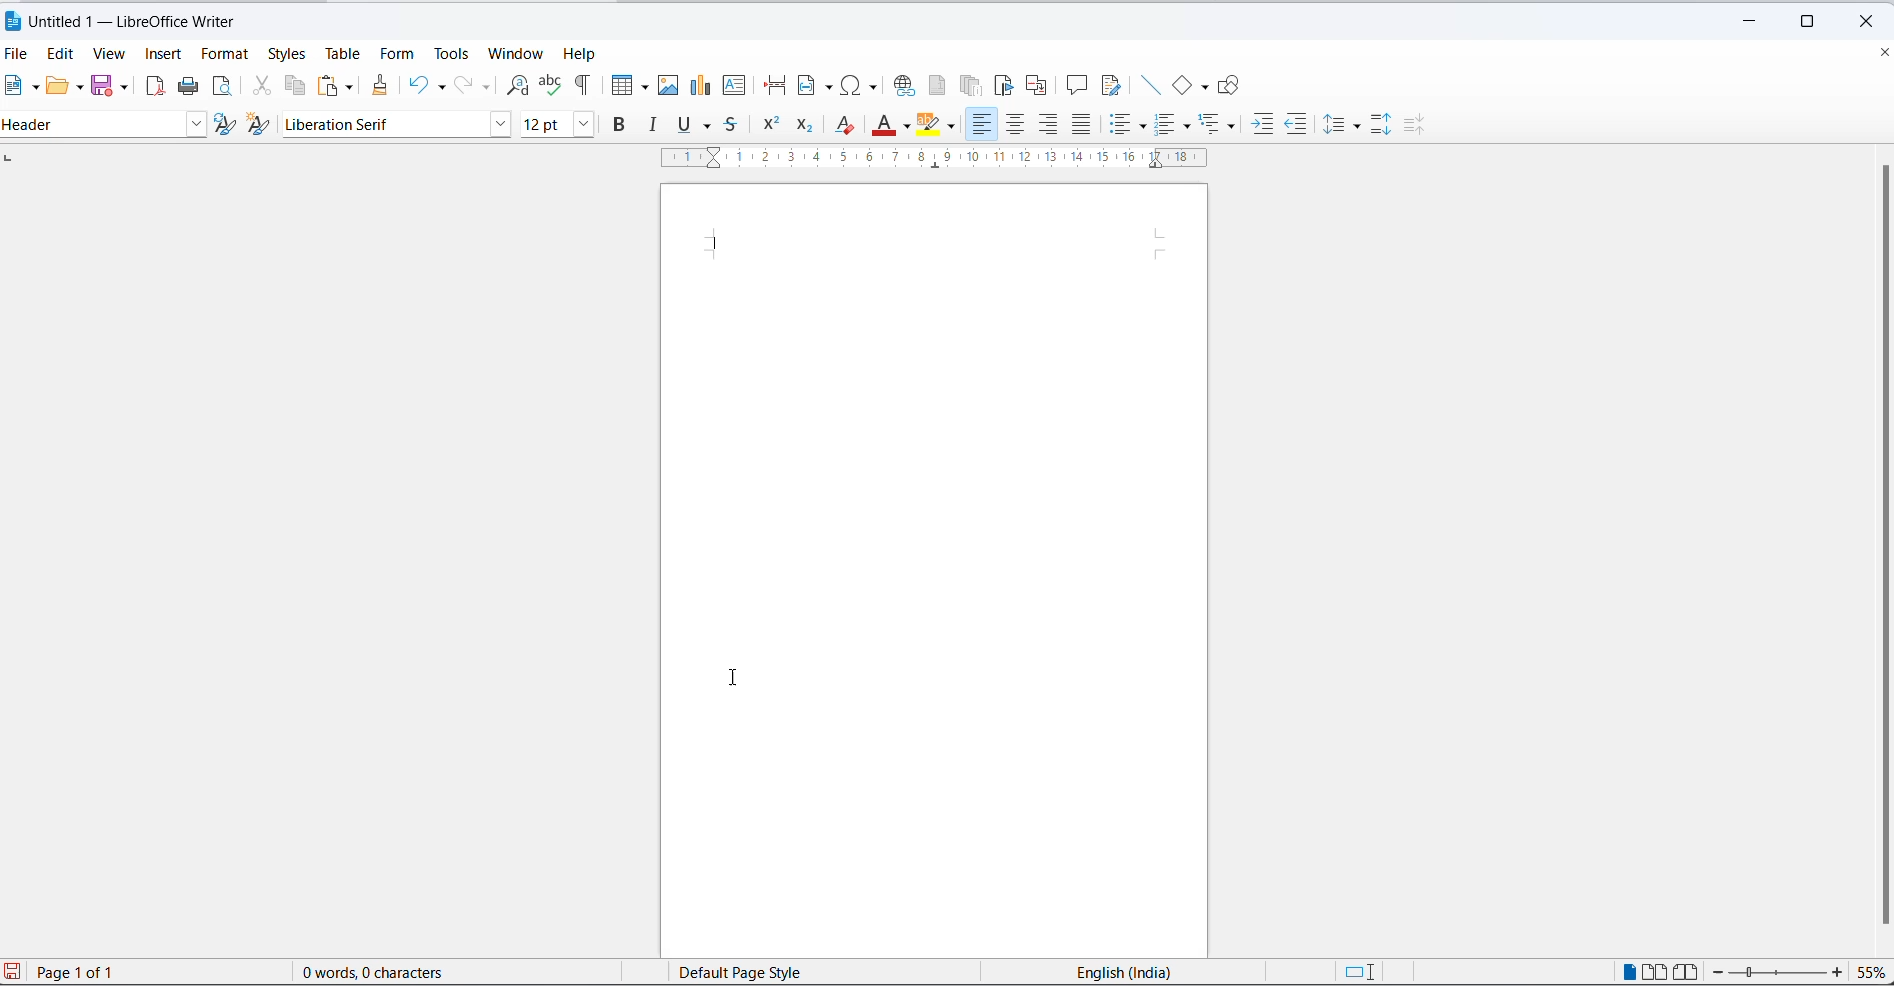 The height and width of the screenshot is (986, 1894). Describe the element at coordinates (222, 54) in the screenshot. I see `format` at that location.